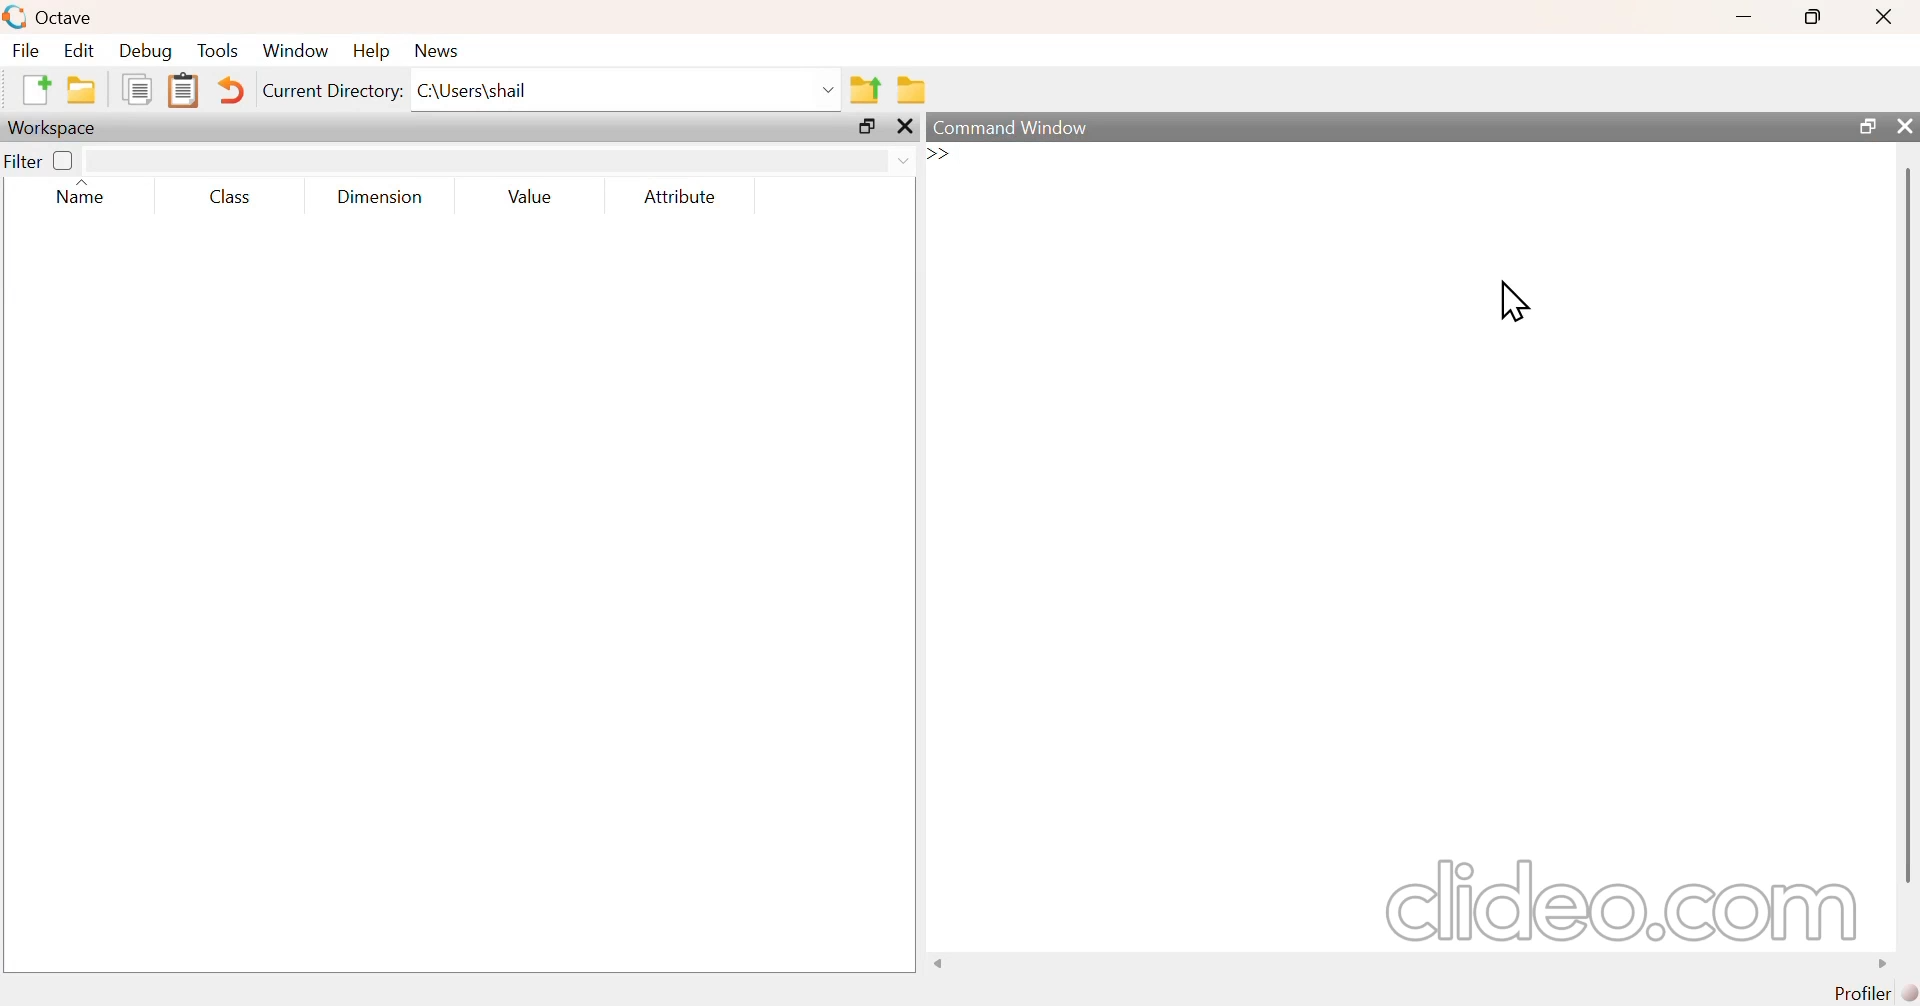 The image size is (1920, 1006). Describe the element at coordinates (231, 197) in the screenshot. I see `class` at that location.